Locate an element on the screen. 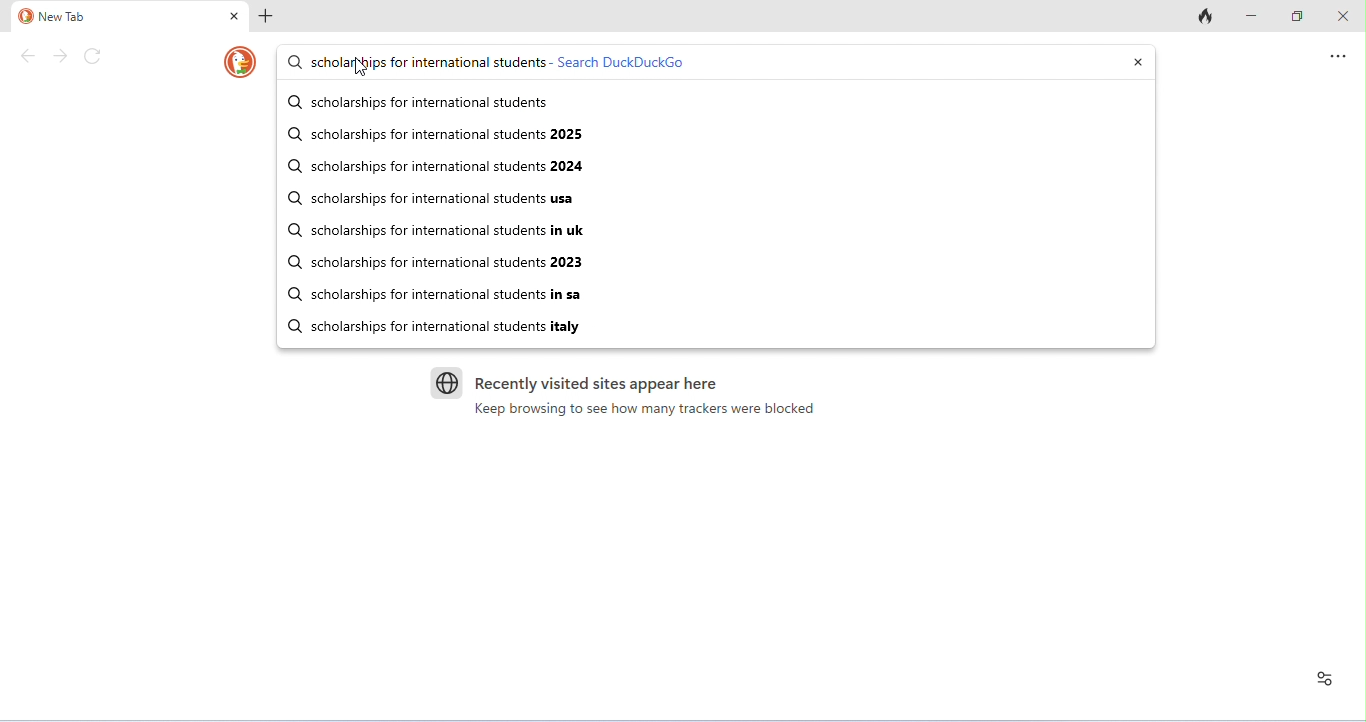 The height and width of the screenshot is (722, 1366). new tab is located at coordinates (51, 18).